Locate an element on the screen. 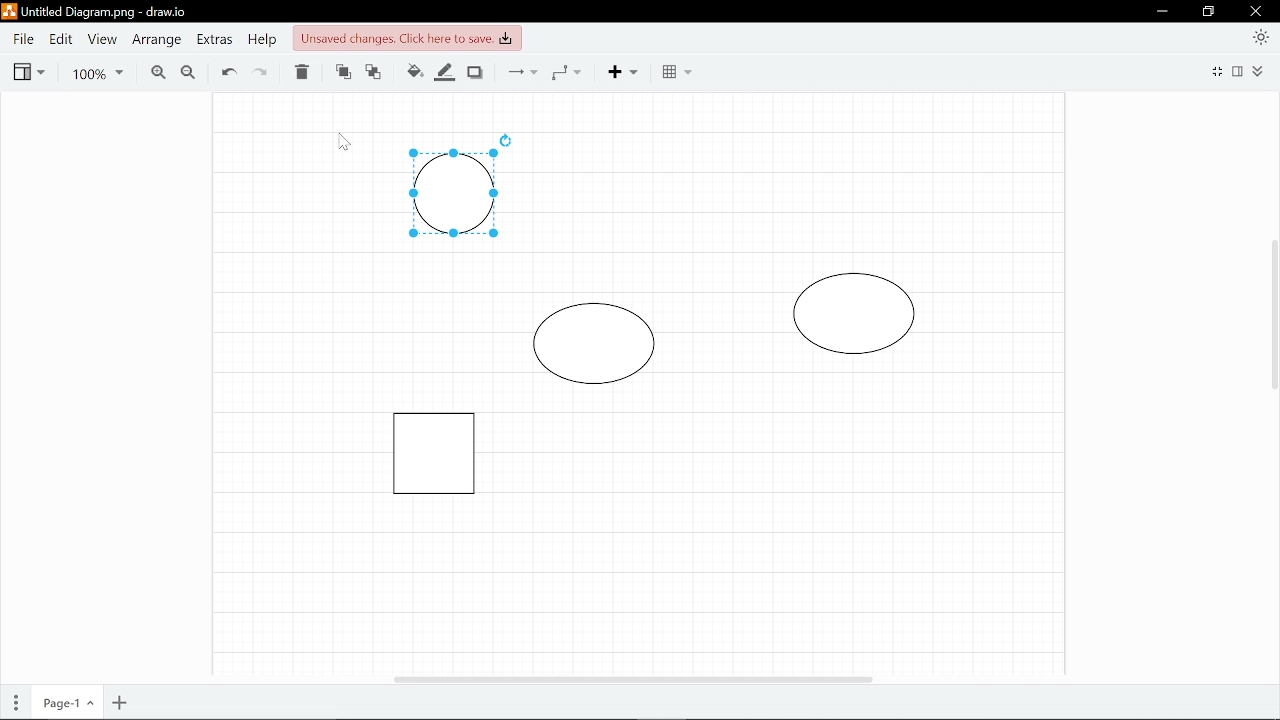 The width and height of the screenshot is (1280, 720). Vertical scrollbar is located at coordinates (1272, 319).